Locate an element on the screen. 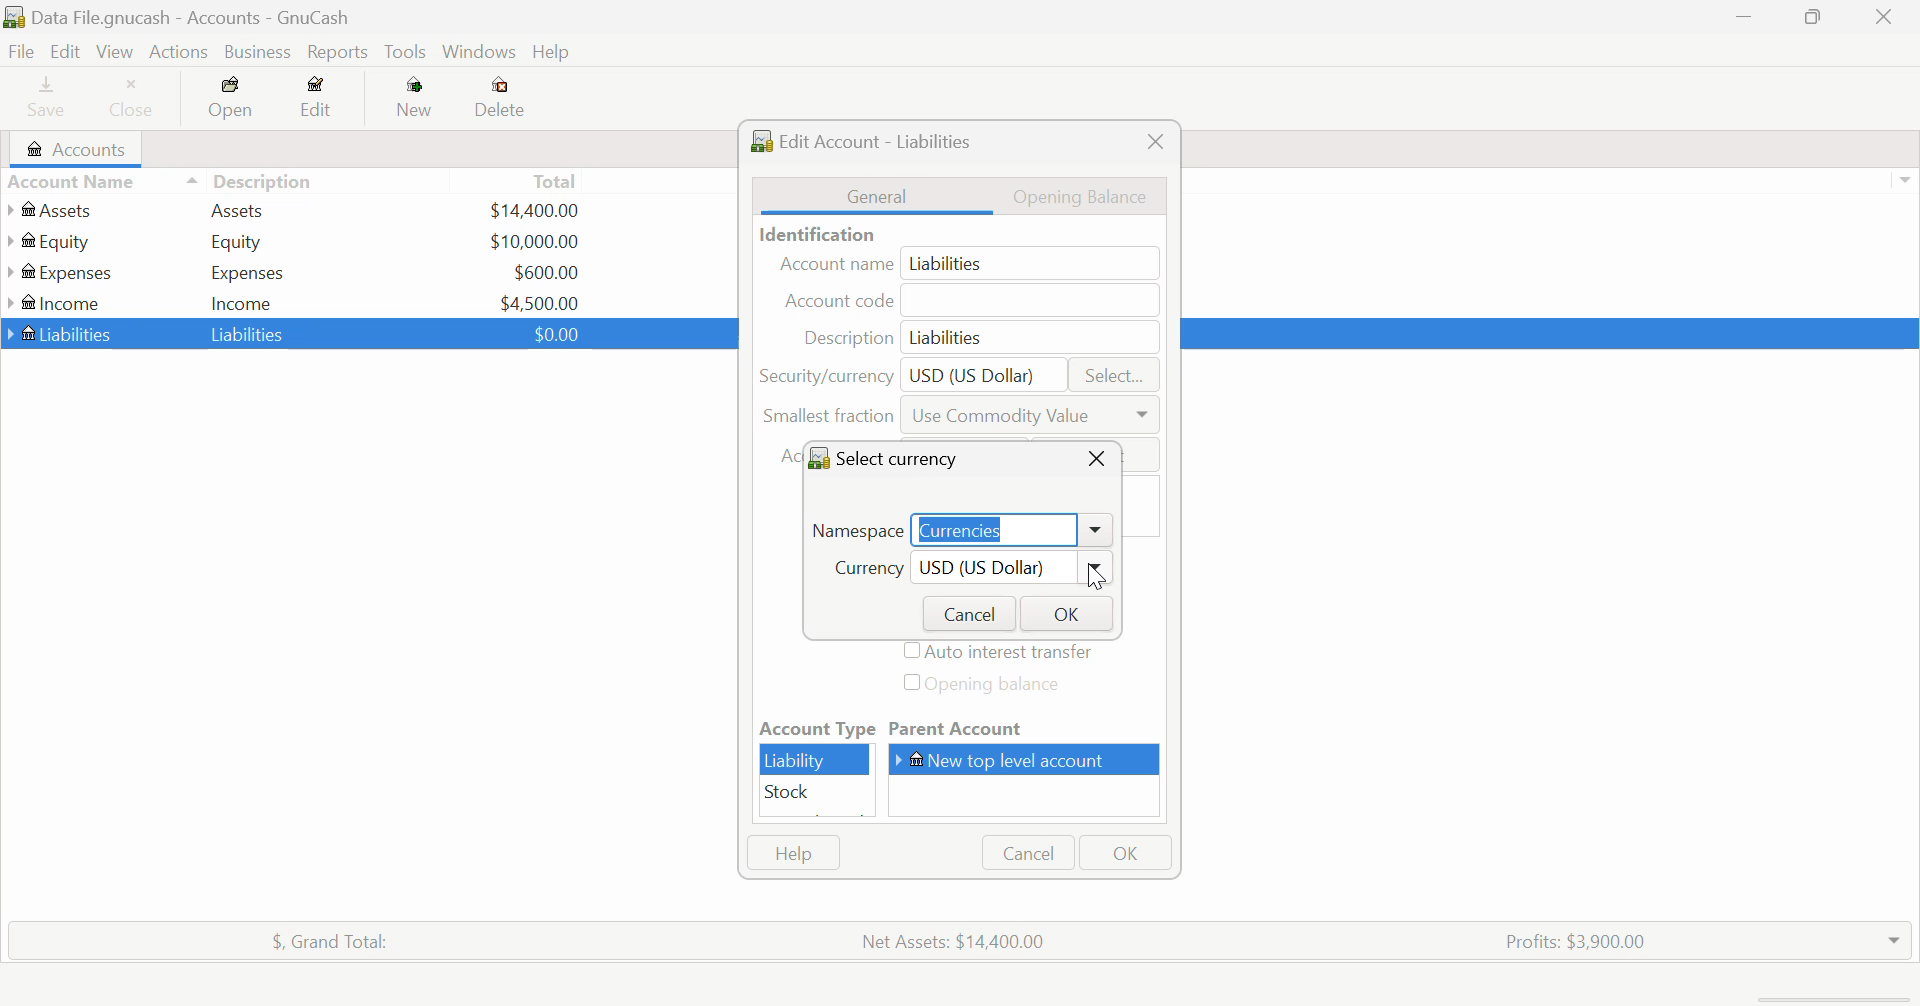 The height and width of the screenshot is (1006, 1920). Restore Down is located at coordinates (1745, 19).